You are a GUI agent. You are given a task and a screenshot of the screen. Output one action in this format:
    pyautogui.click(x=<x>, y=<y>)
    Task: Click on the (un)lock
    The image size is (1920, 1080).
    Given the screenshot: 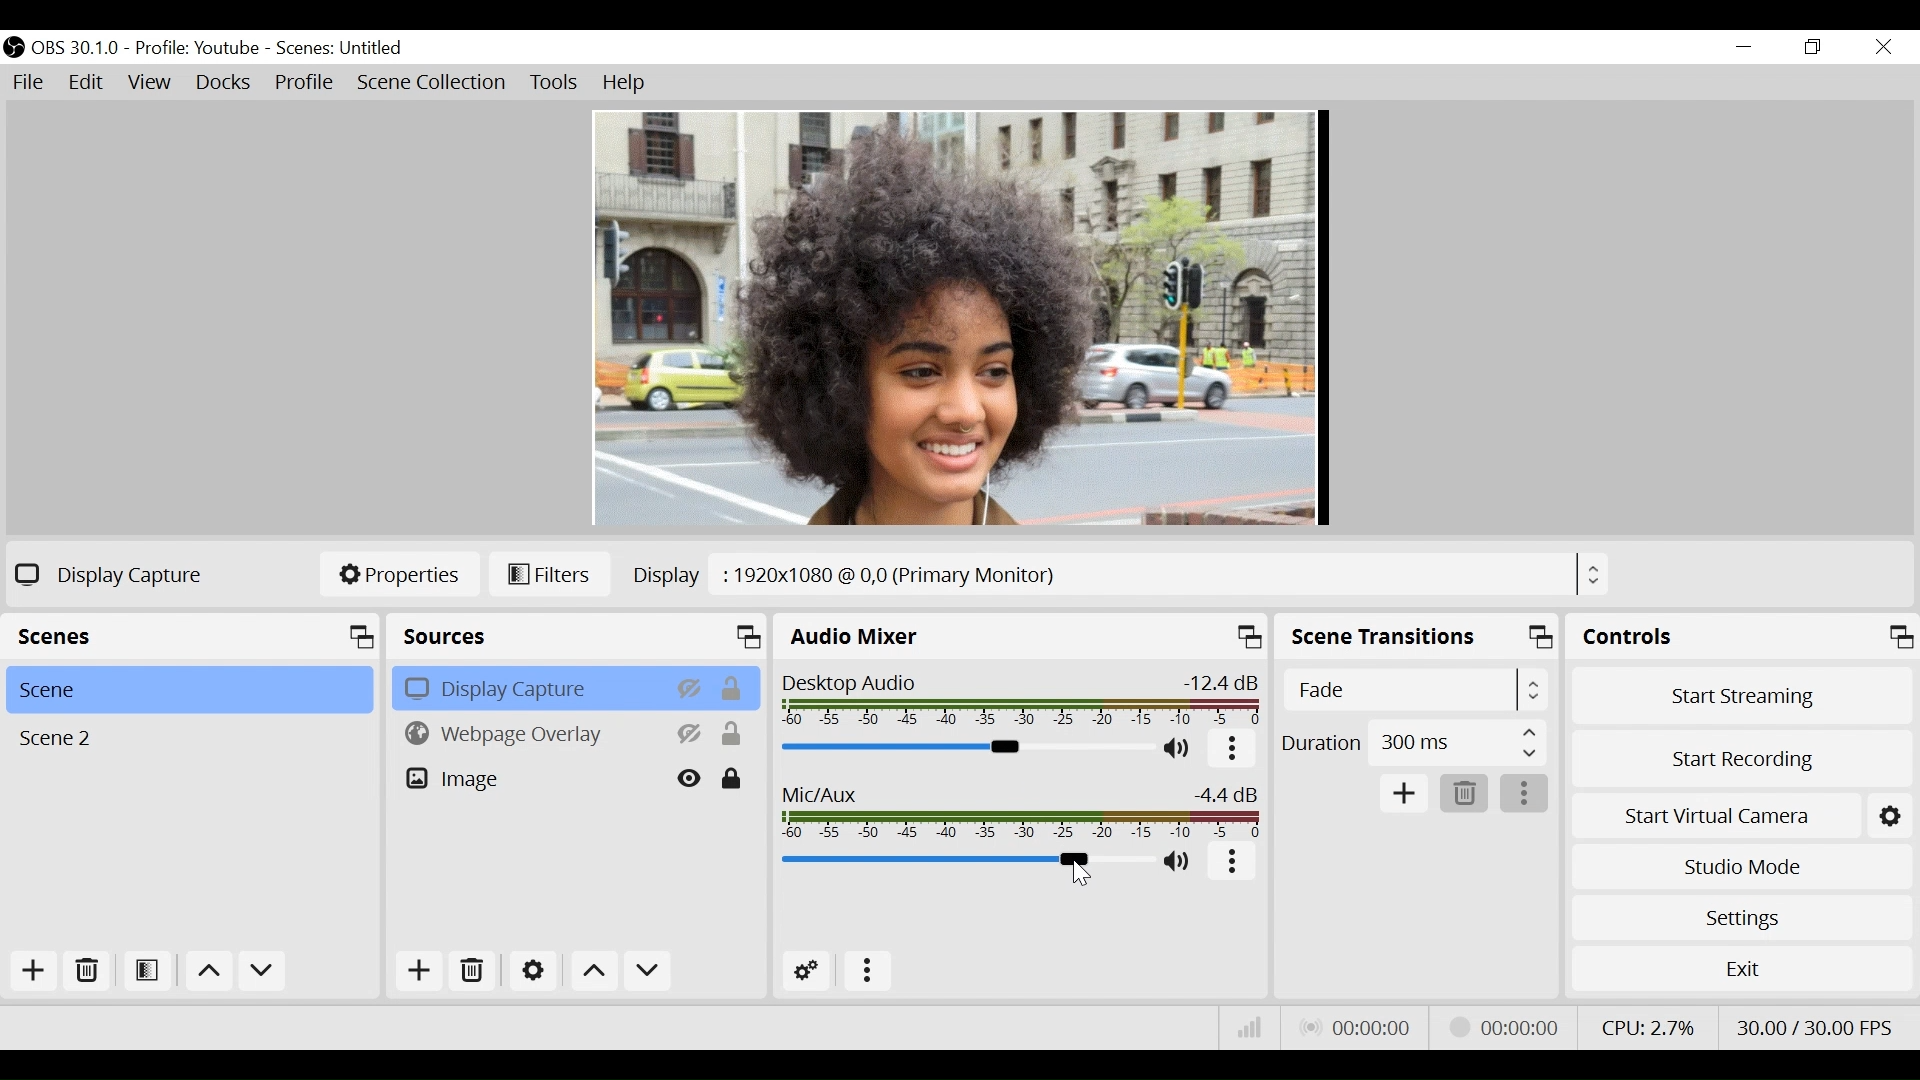 What is the action you would take?
    pyautogui.click(x=733, y=734)
    